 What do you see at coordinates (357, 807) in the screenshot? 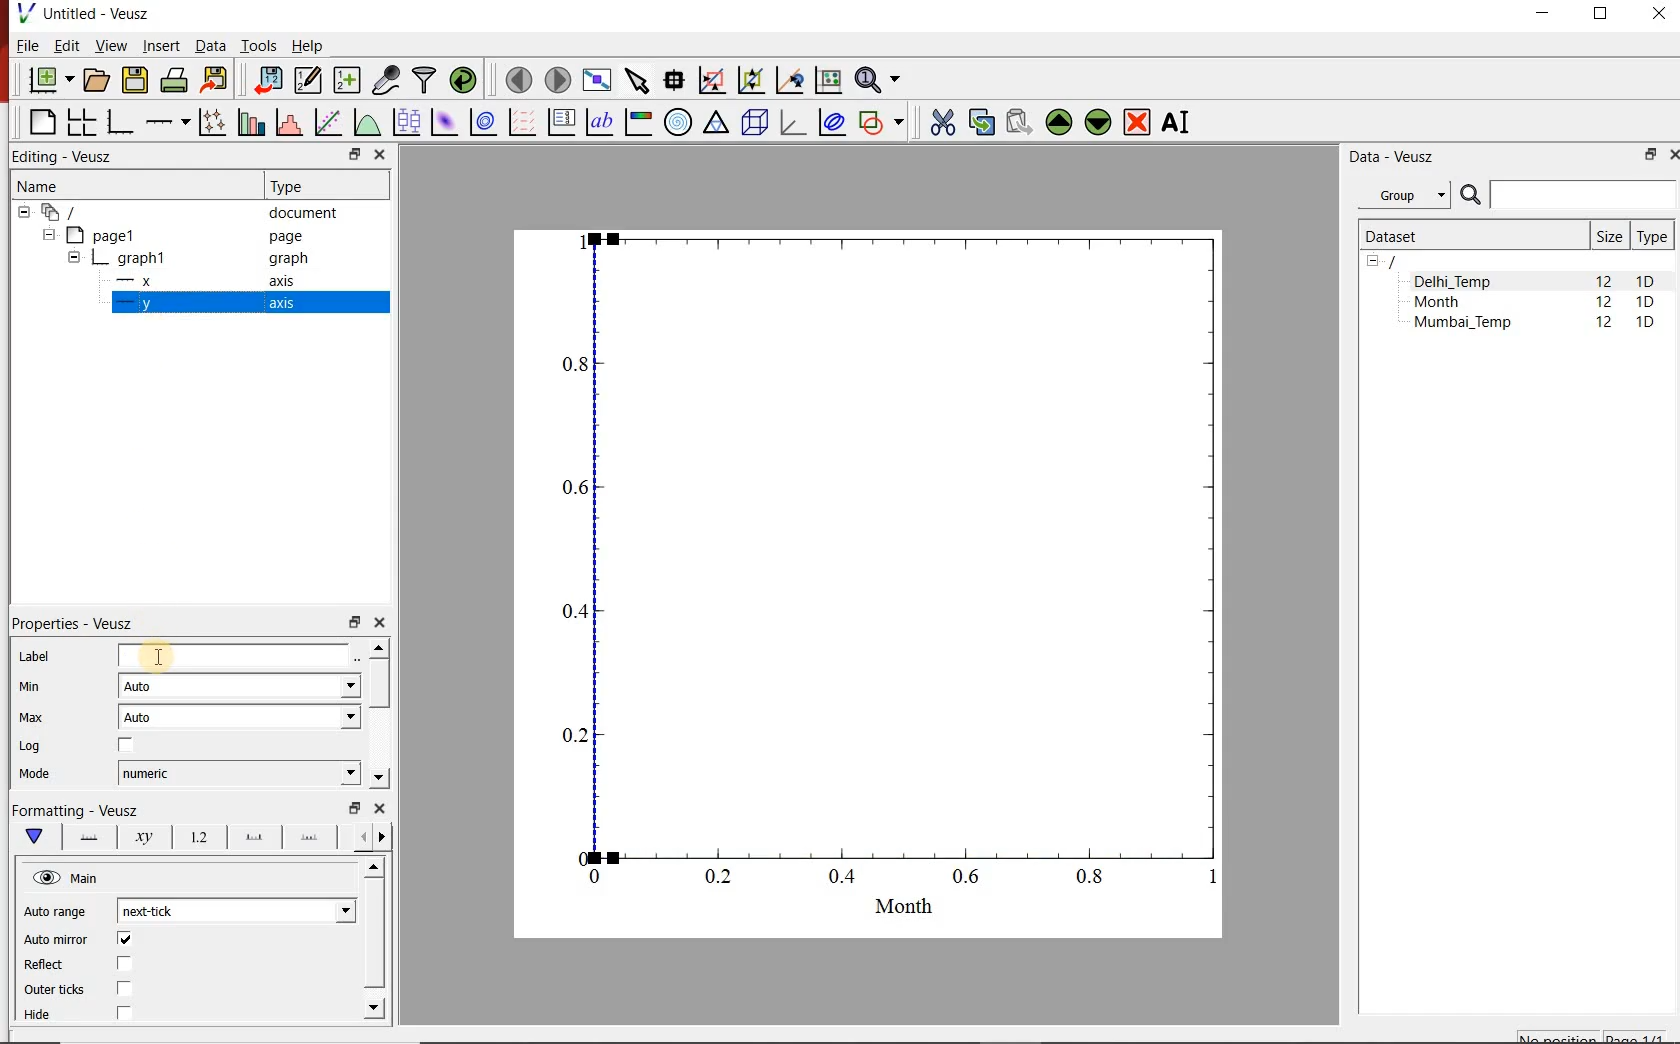
I see `restore` at bounding box center [357, 807].